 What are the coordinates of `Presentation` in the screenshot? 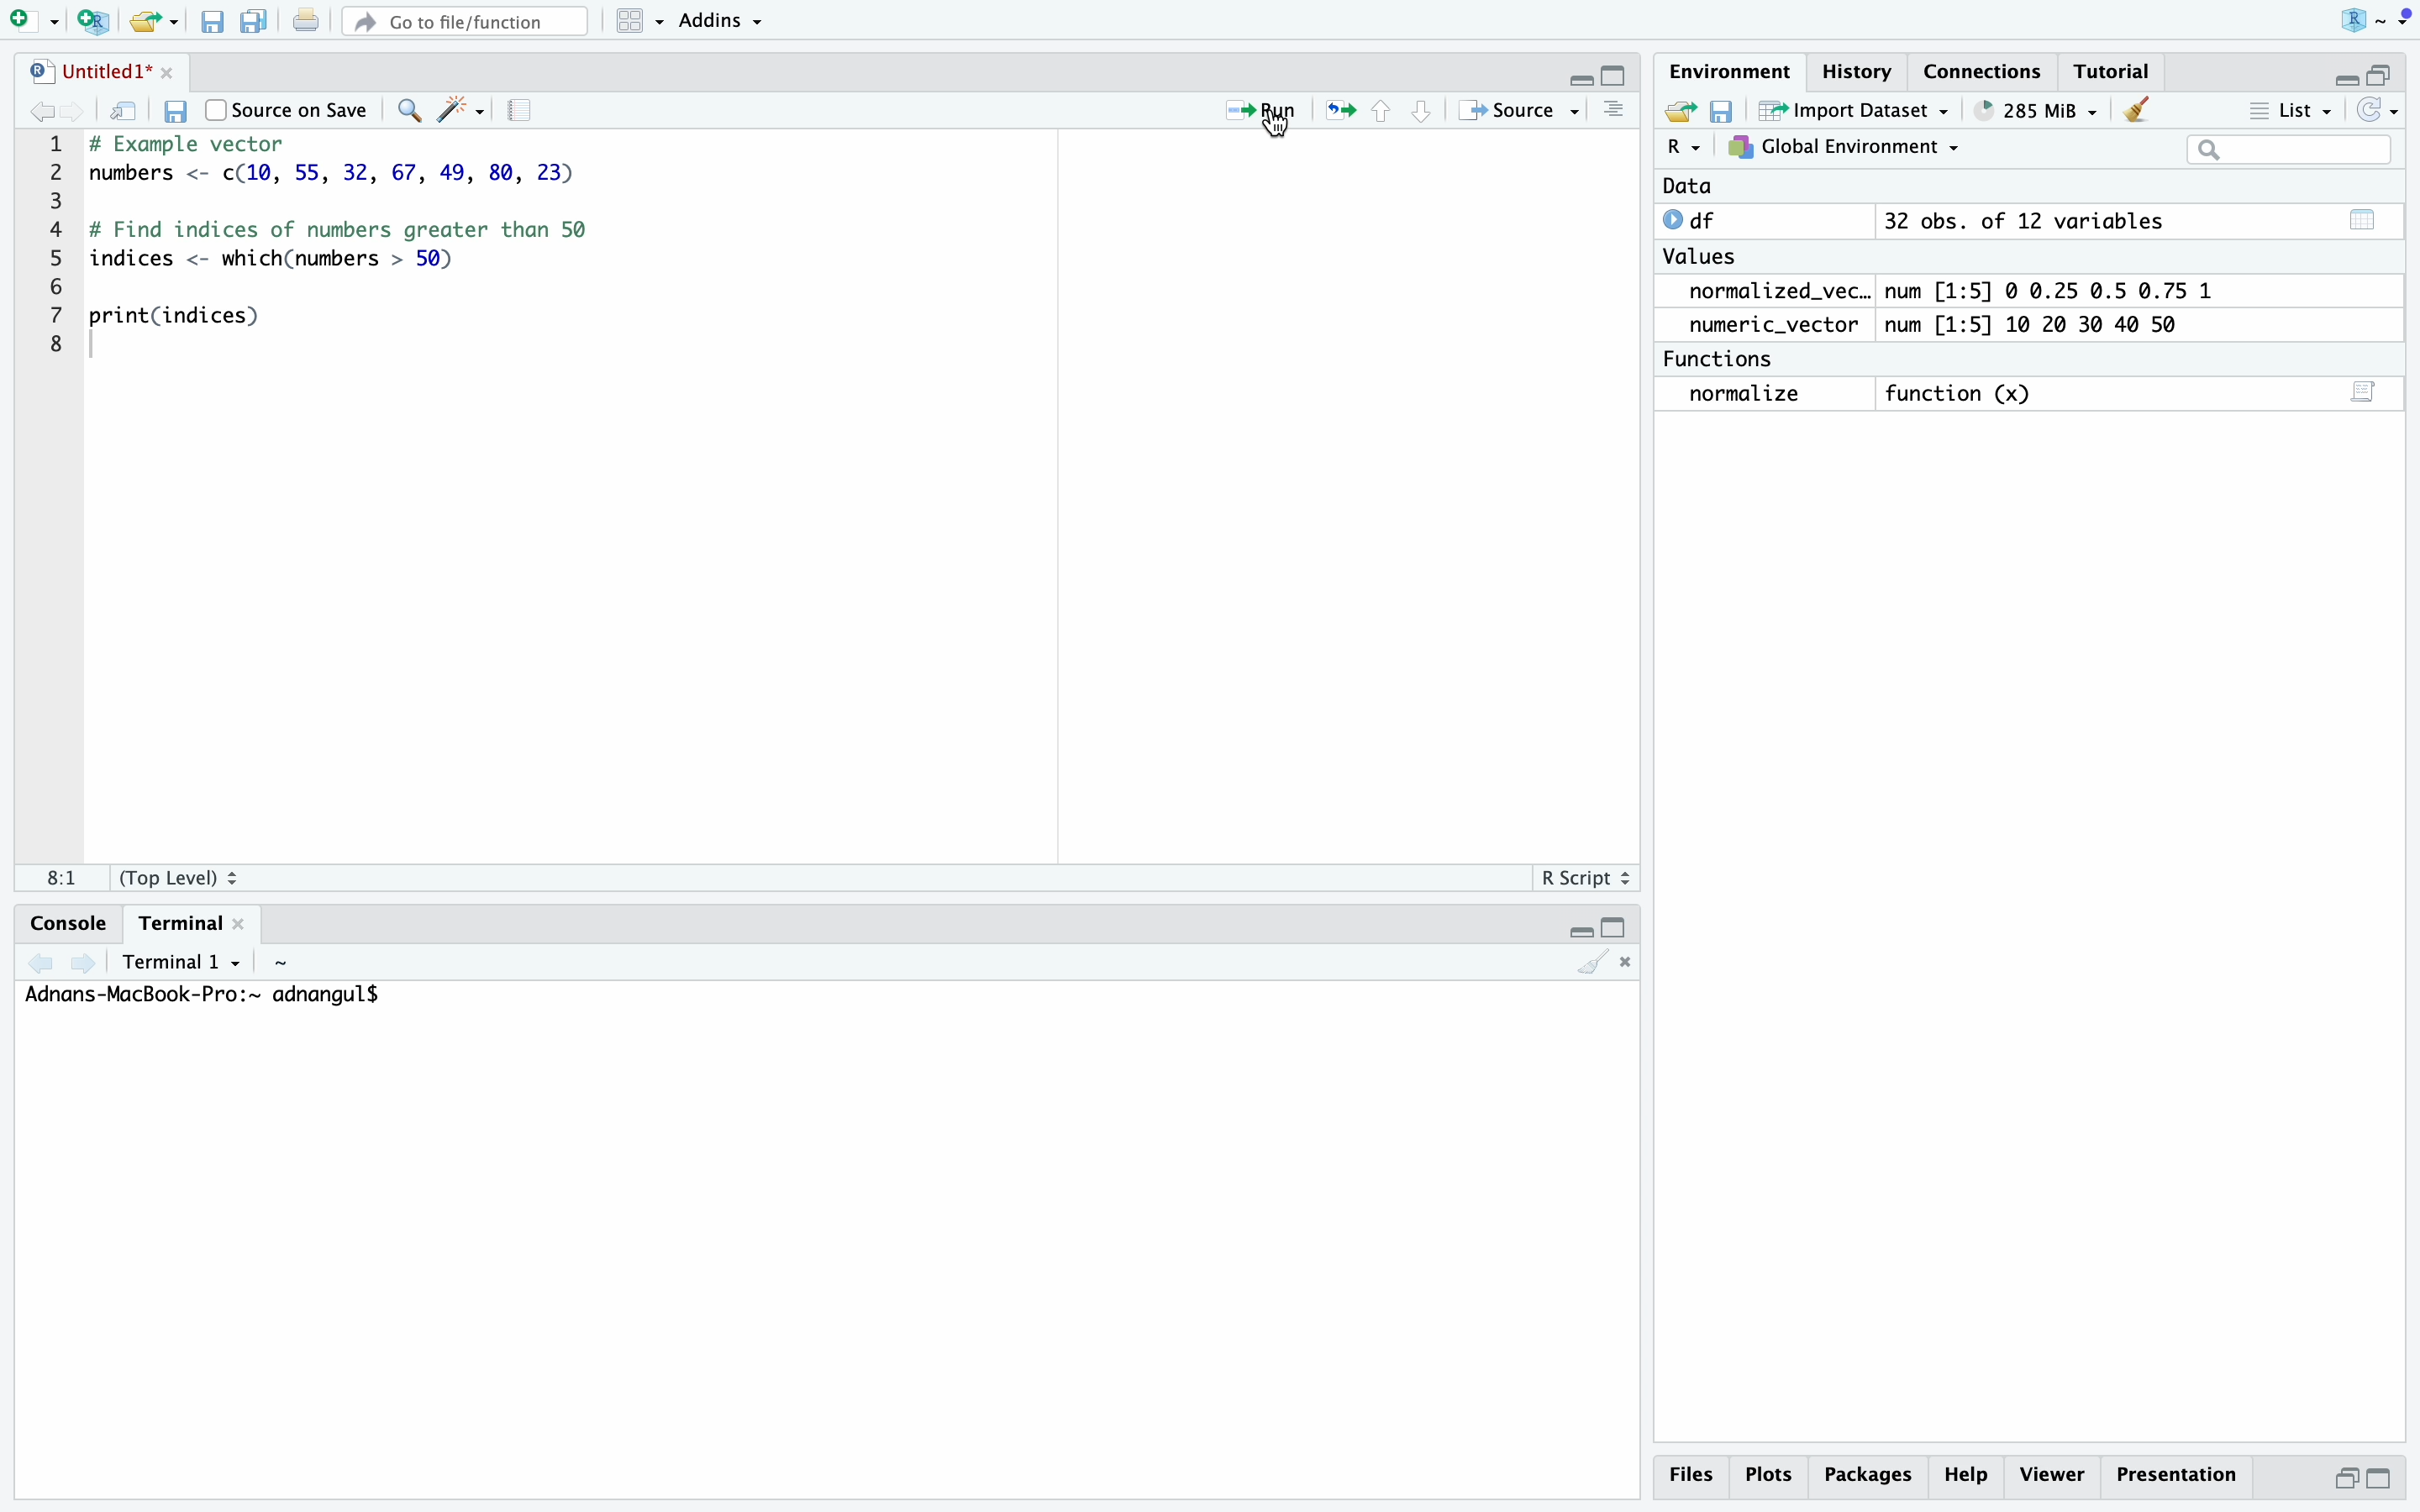 It's located at (2174, 1469).